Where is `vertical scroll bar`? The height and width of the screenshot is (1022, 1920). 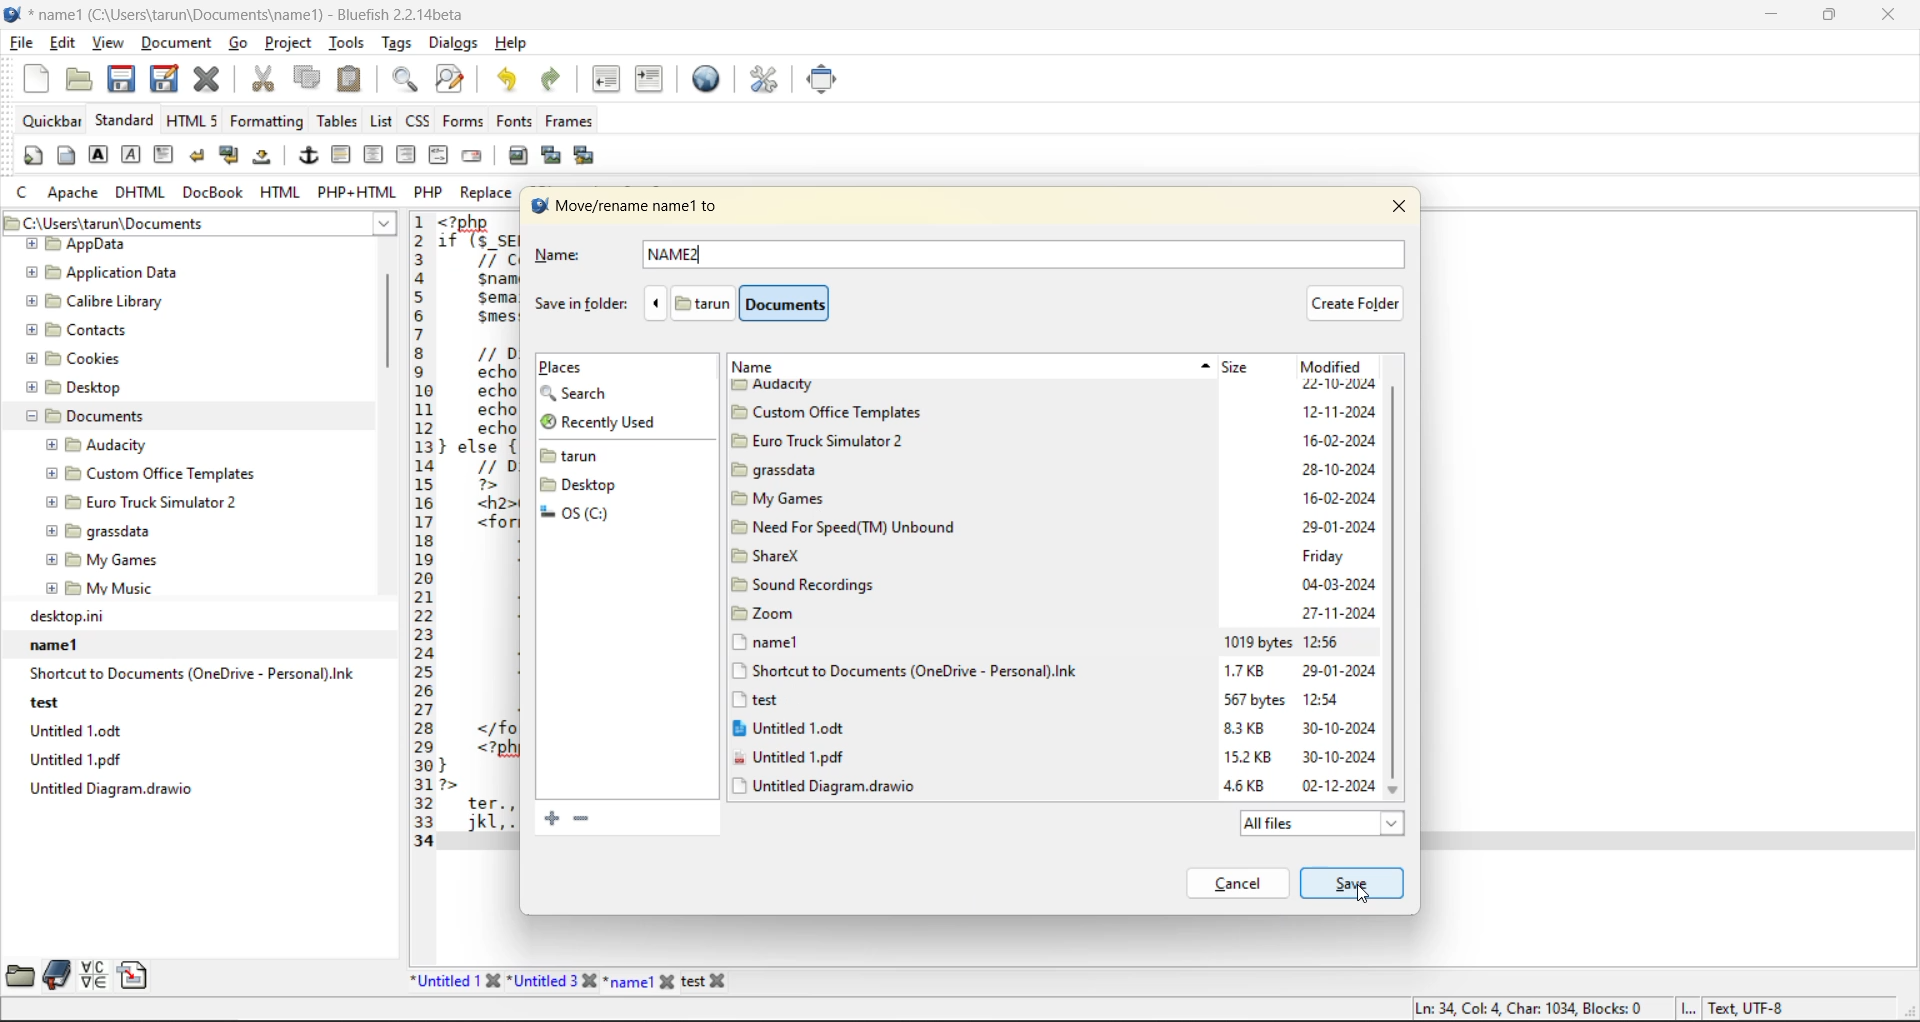
vertical scroll bar is located at coordinates (390, 334).